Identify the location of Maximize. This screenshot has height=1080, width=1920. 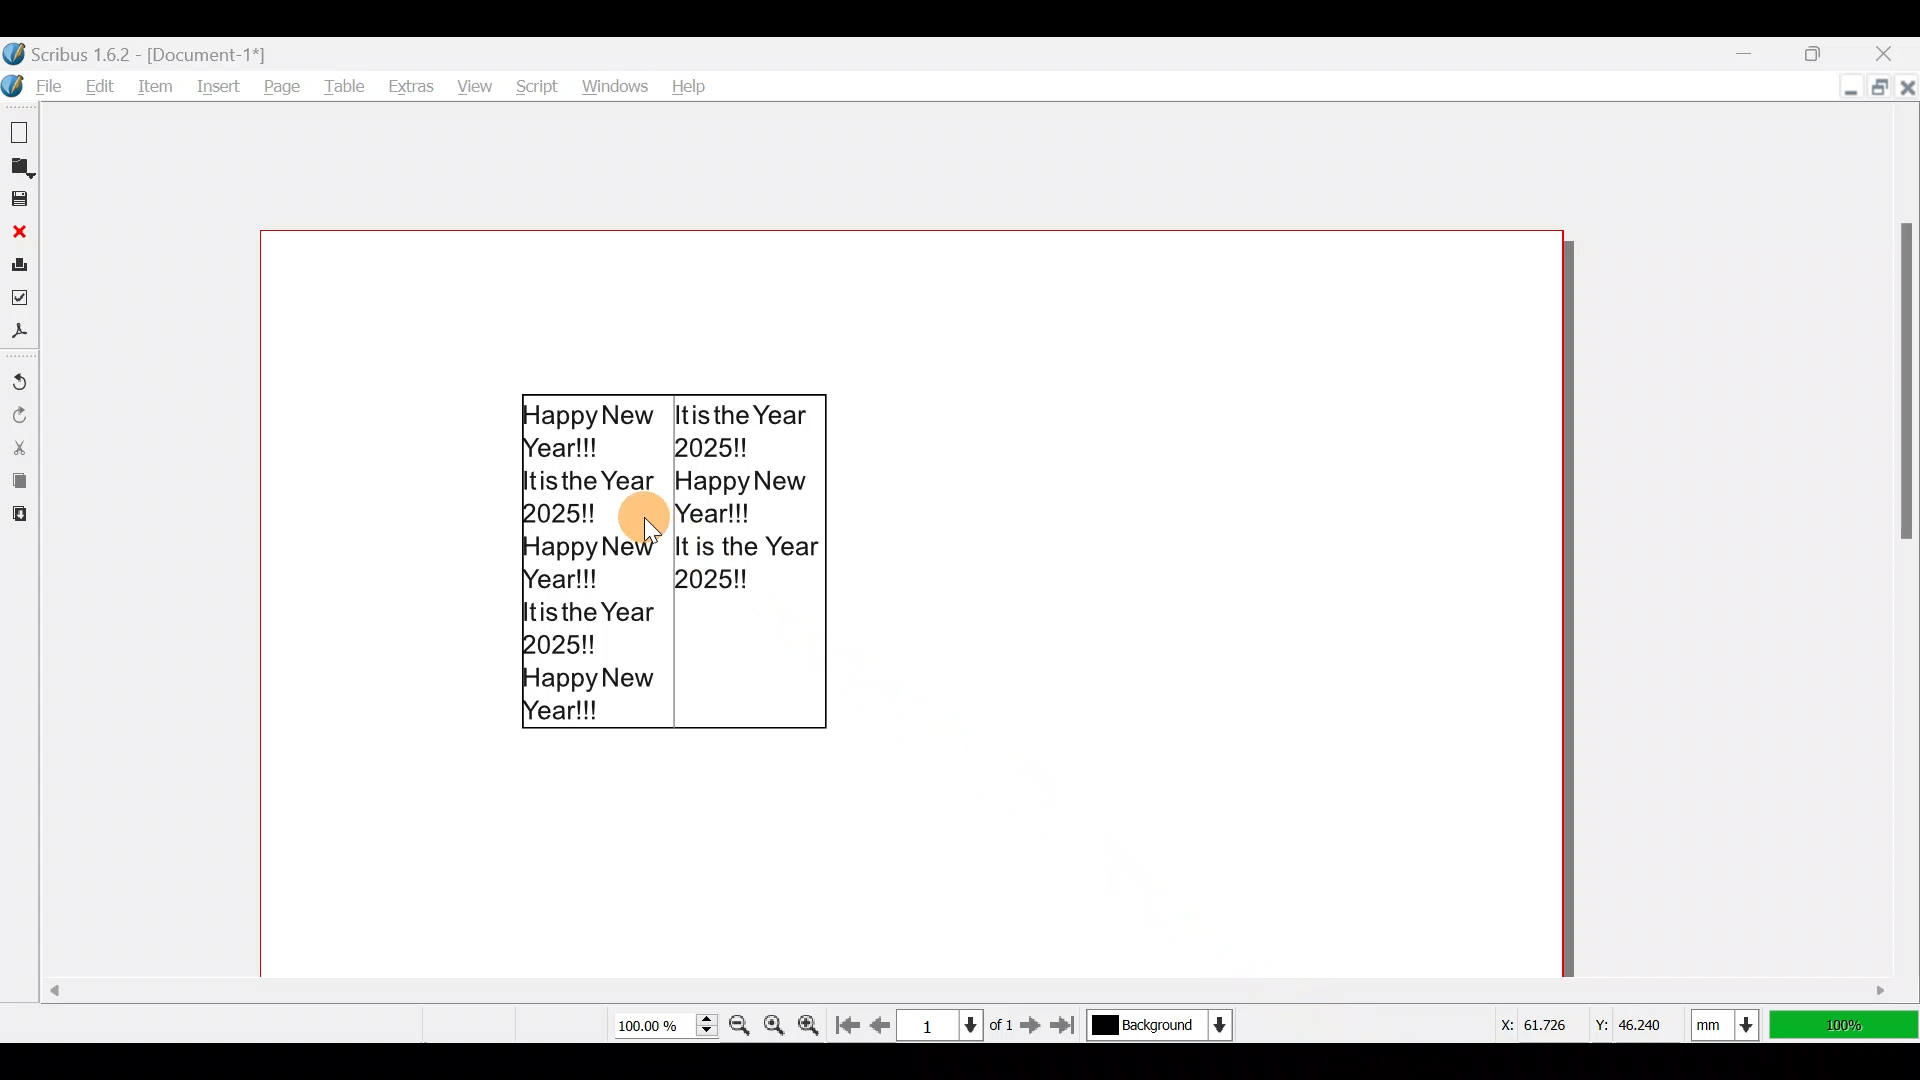
(1828, 50).